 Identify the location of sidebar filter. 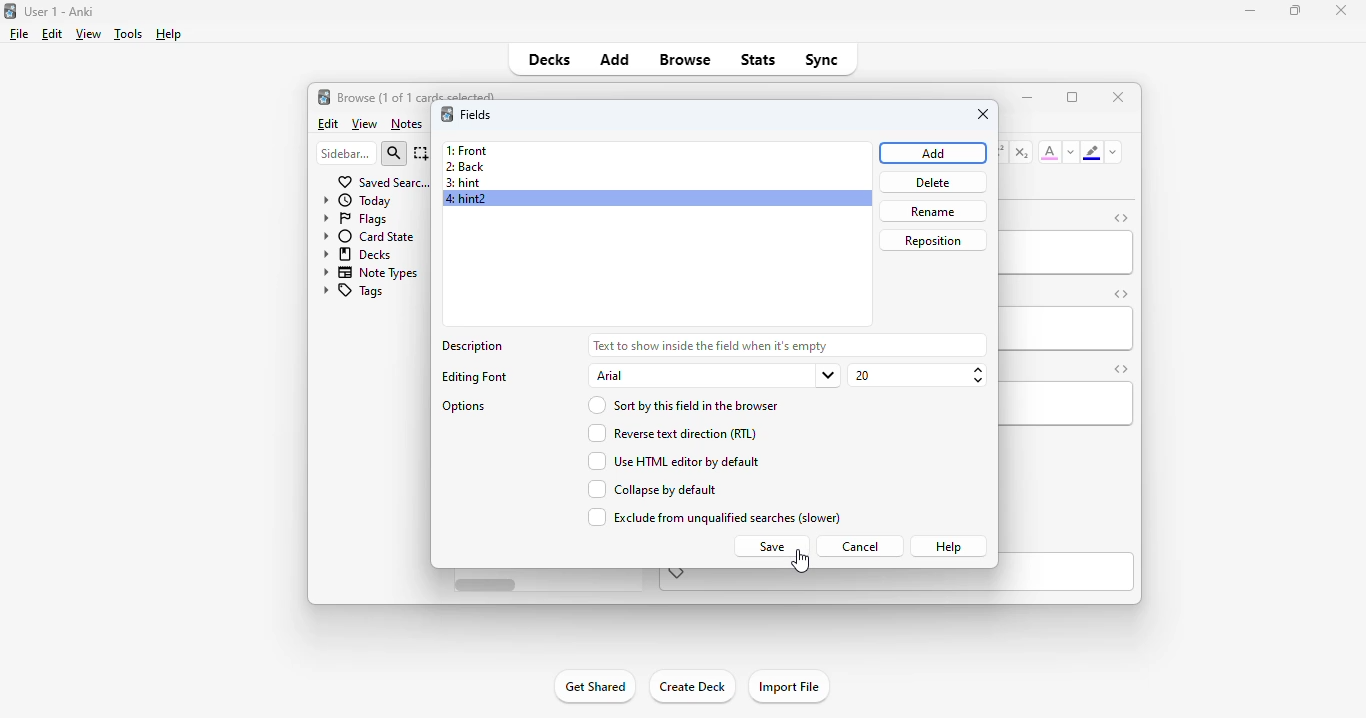
(346, 153).